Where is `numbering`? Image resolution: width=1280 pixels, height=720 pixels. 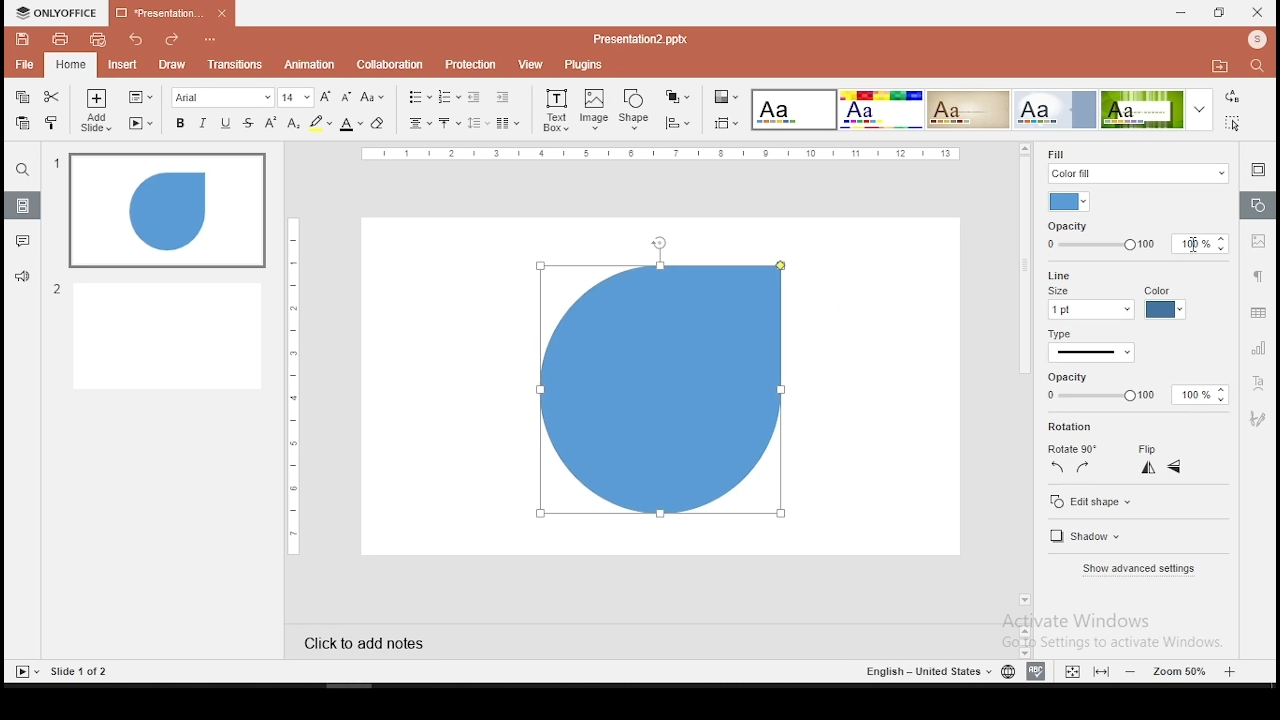
numbering is located at coordinates (449, 96).